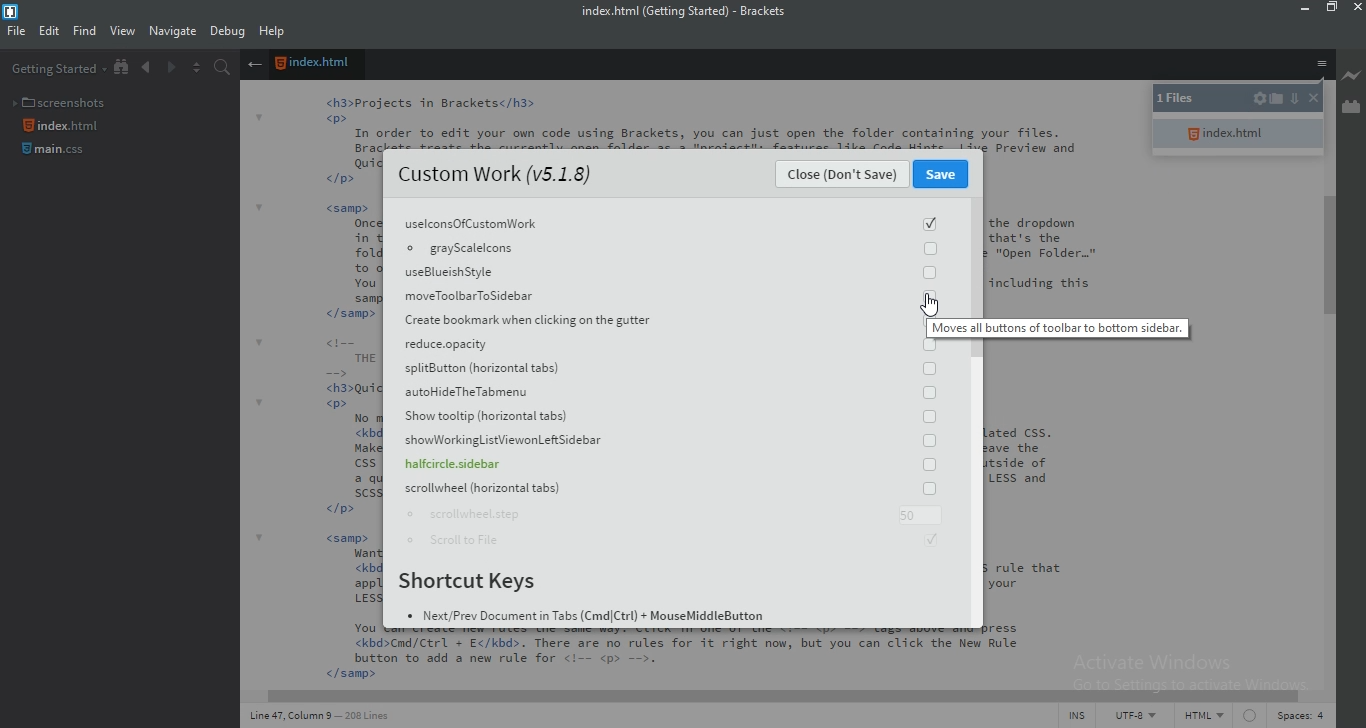 The width and height of the screenshot is (1366, 728). Describe the element at coordinates (974, 275) in the screenshot. I see `scroll bar` at that location.